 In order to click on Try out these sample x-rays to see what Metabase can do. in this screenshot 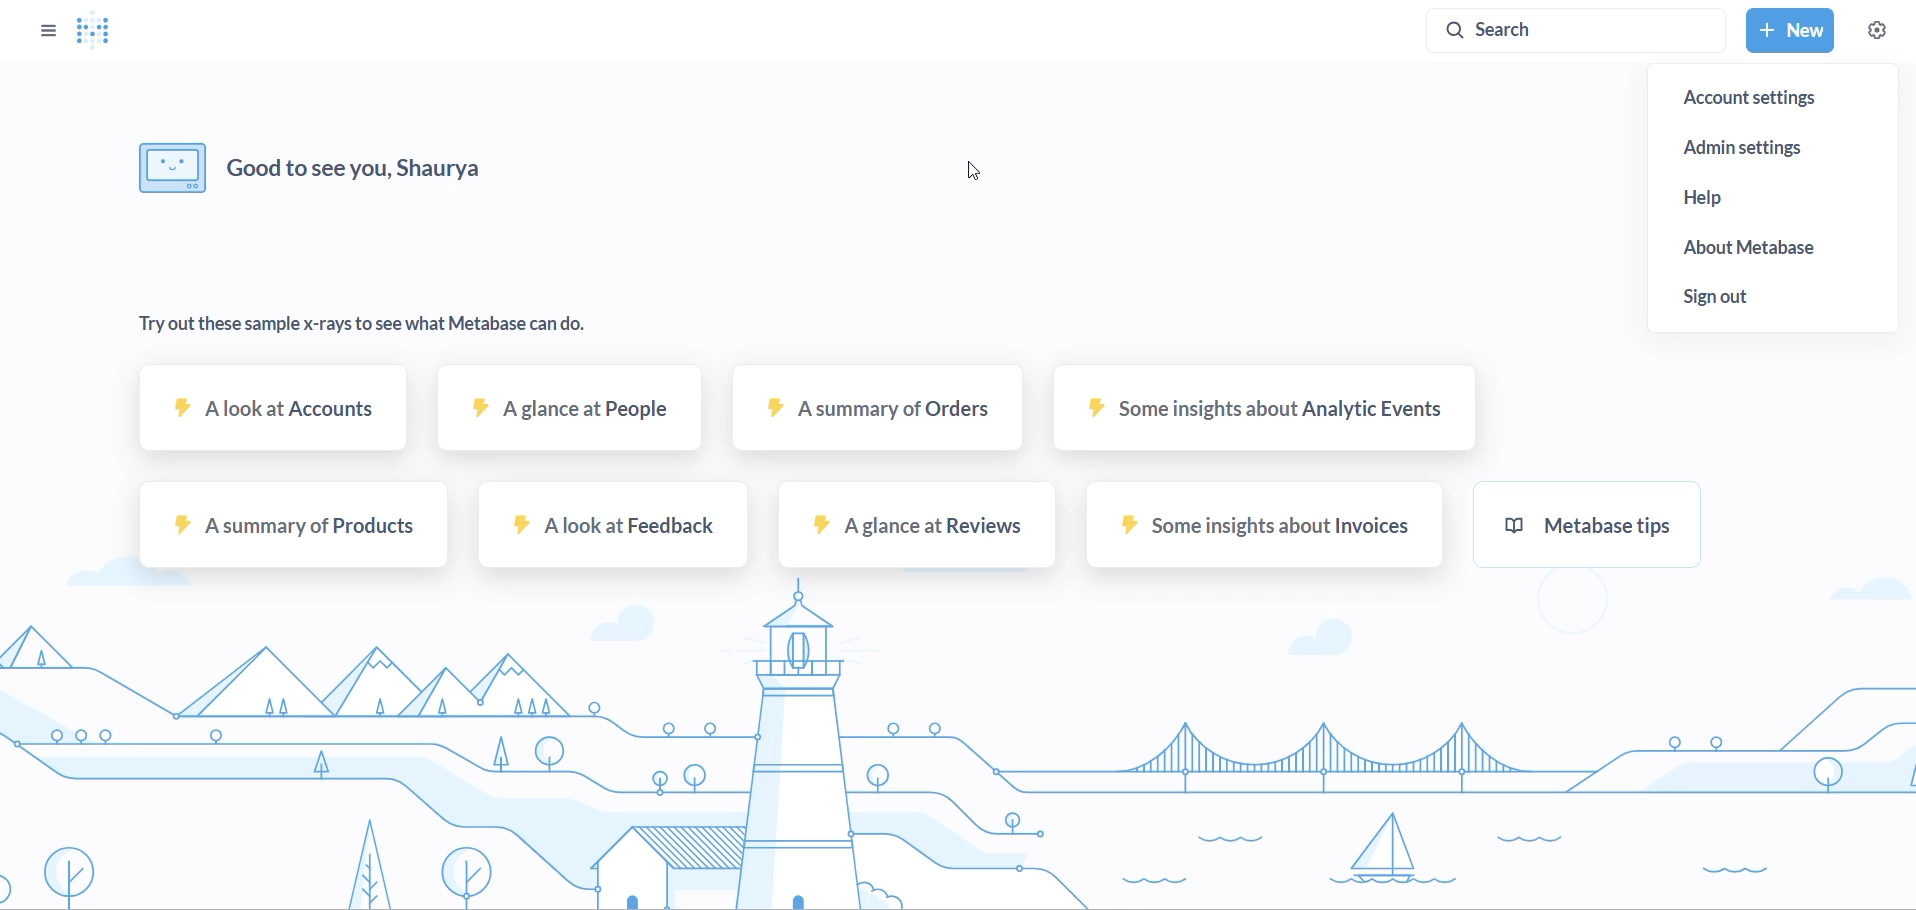, I will do `click(364, 333)`.